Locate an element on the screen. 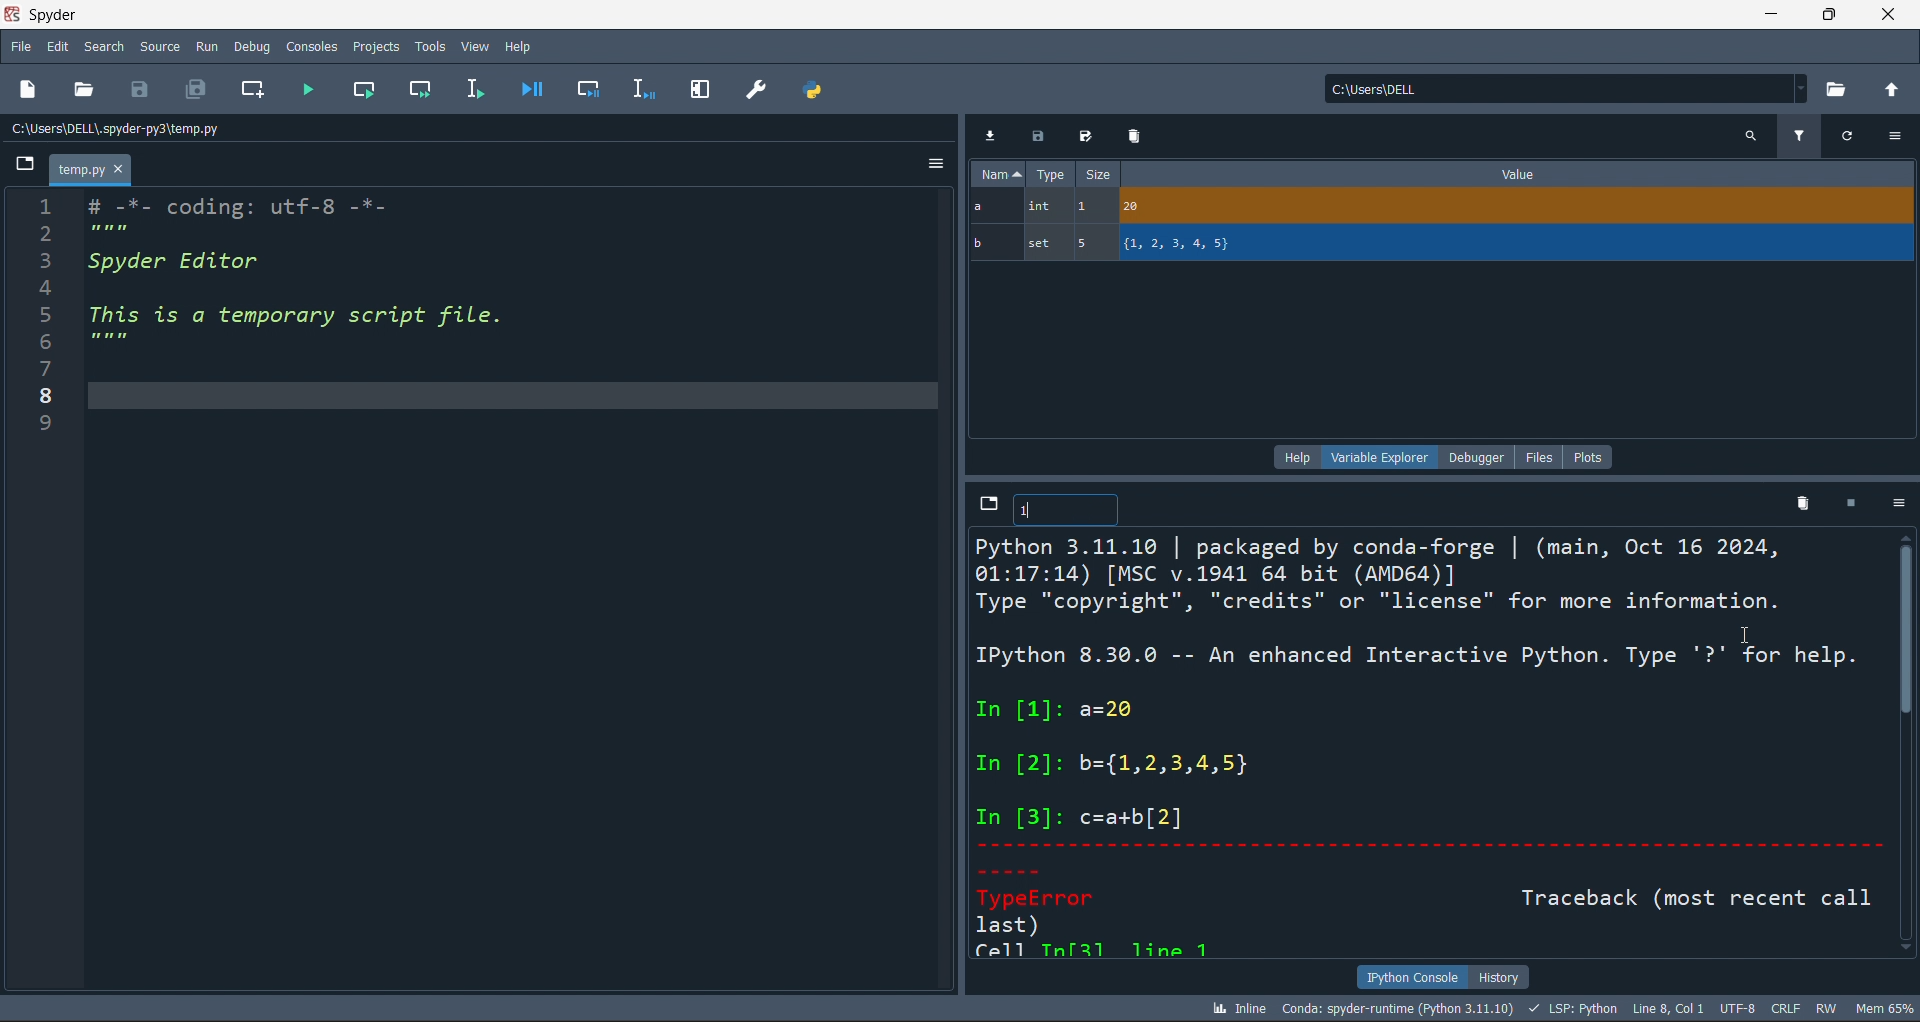 The image size is (1920, 1022). run file is located at coordinates (308, 93).